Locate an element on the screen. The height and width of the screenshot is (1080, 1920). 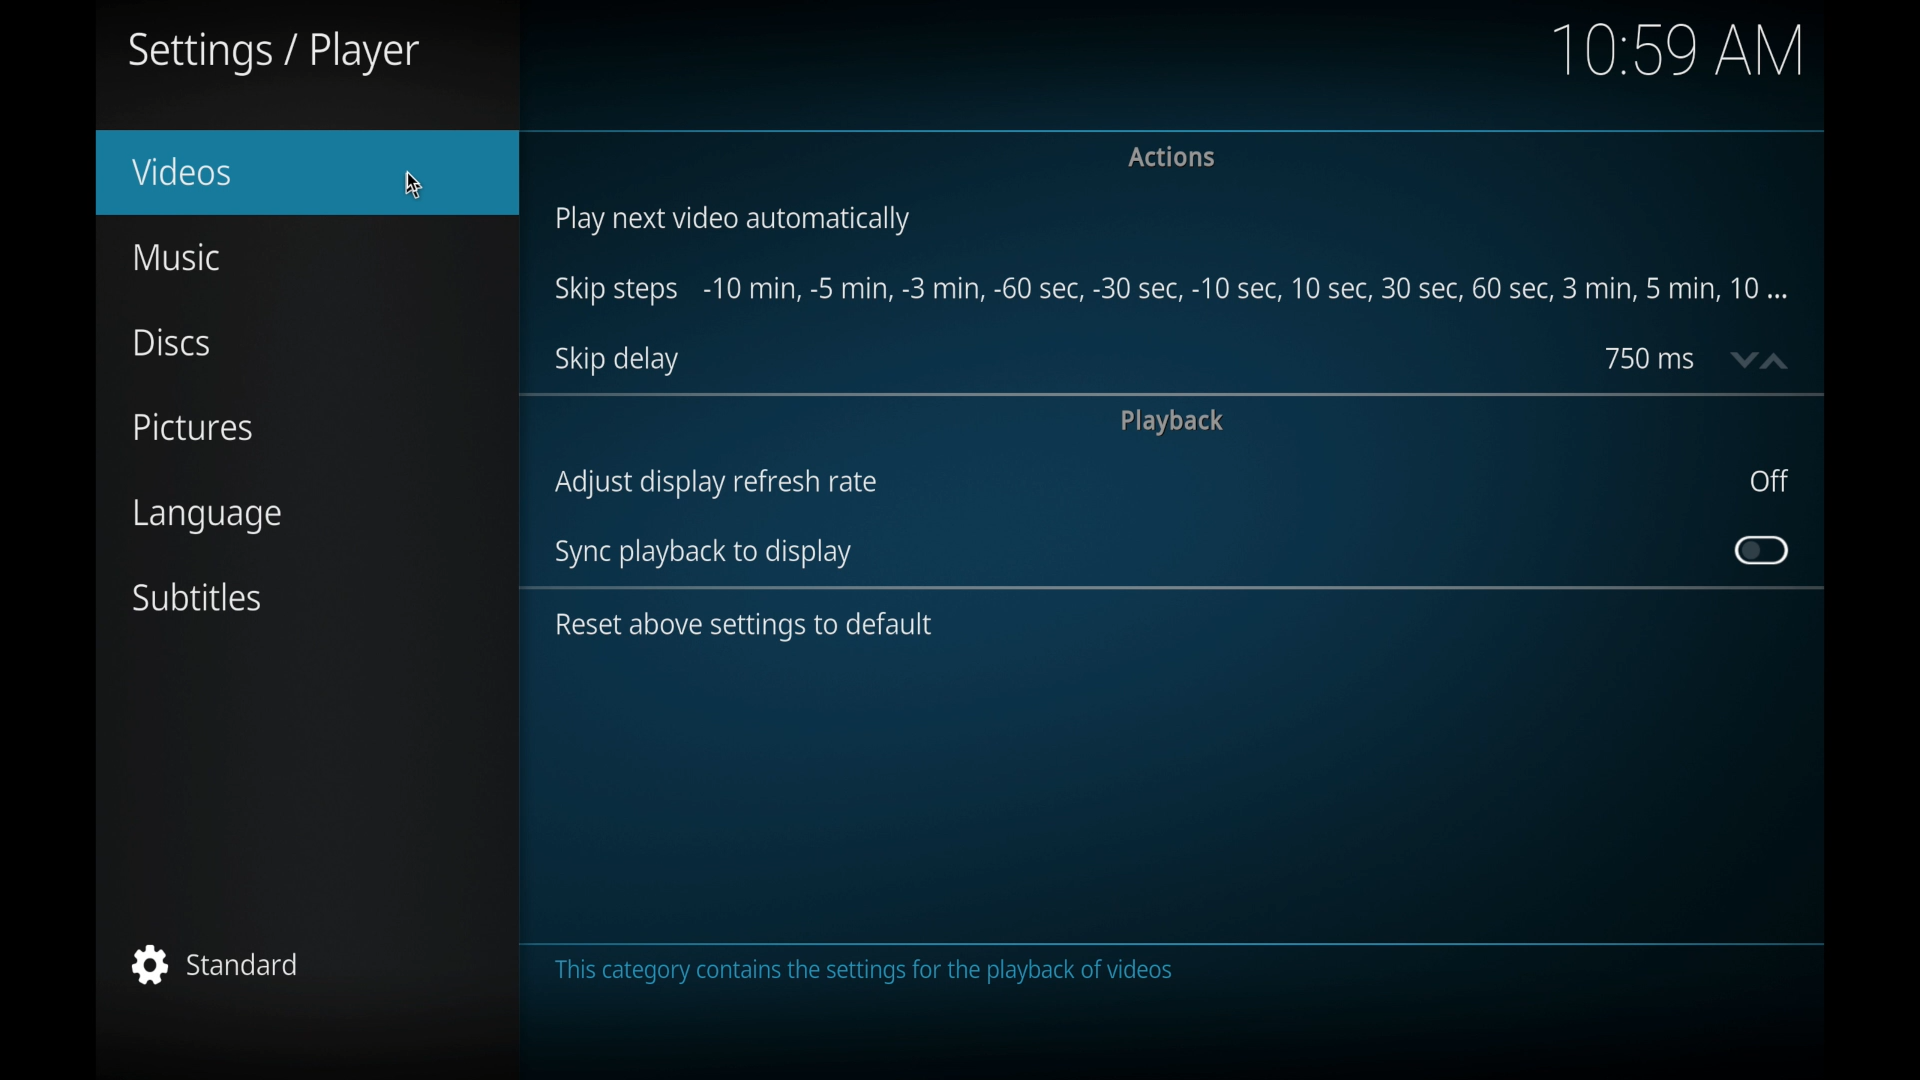
cursor is located at coordinates (413, 185).